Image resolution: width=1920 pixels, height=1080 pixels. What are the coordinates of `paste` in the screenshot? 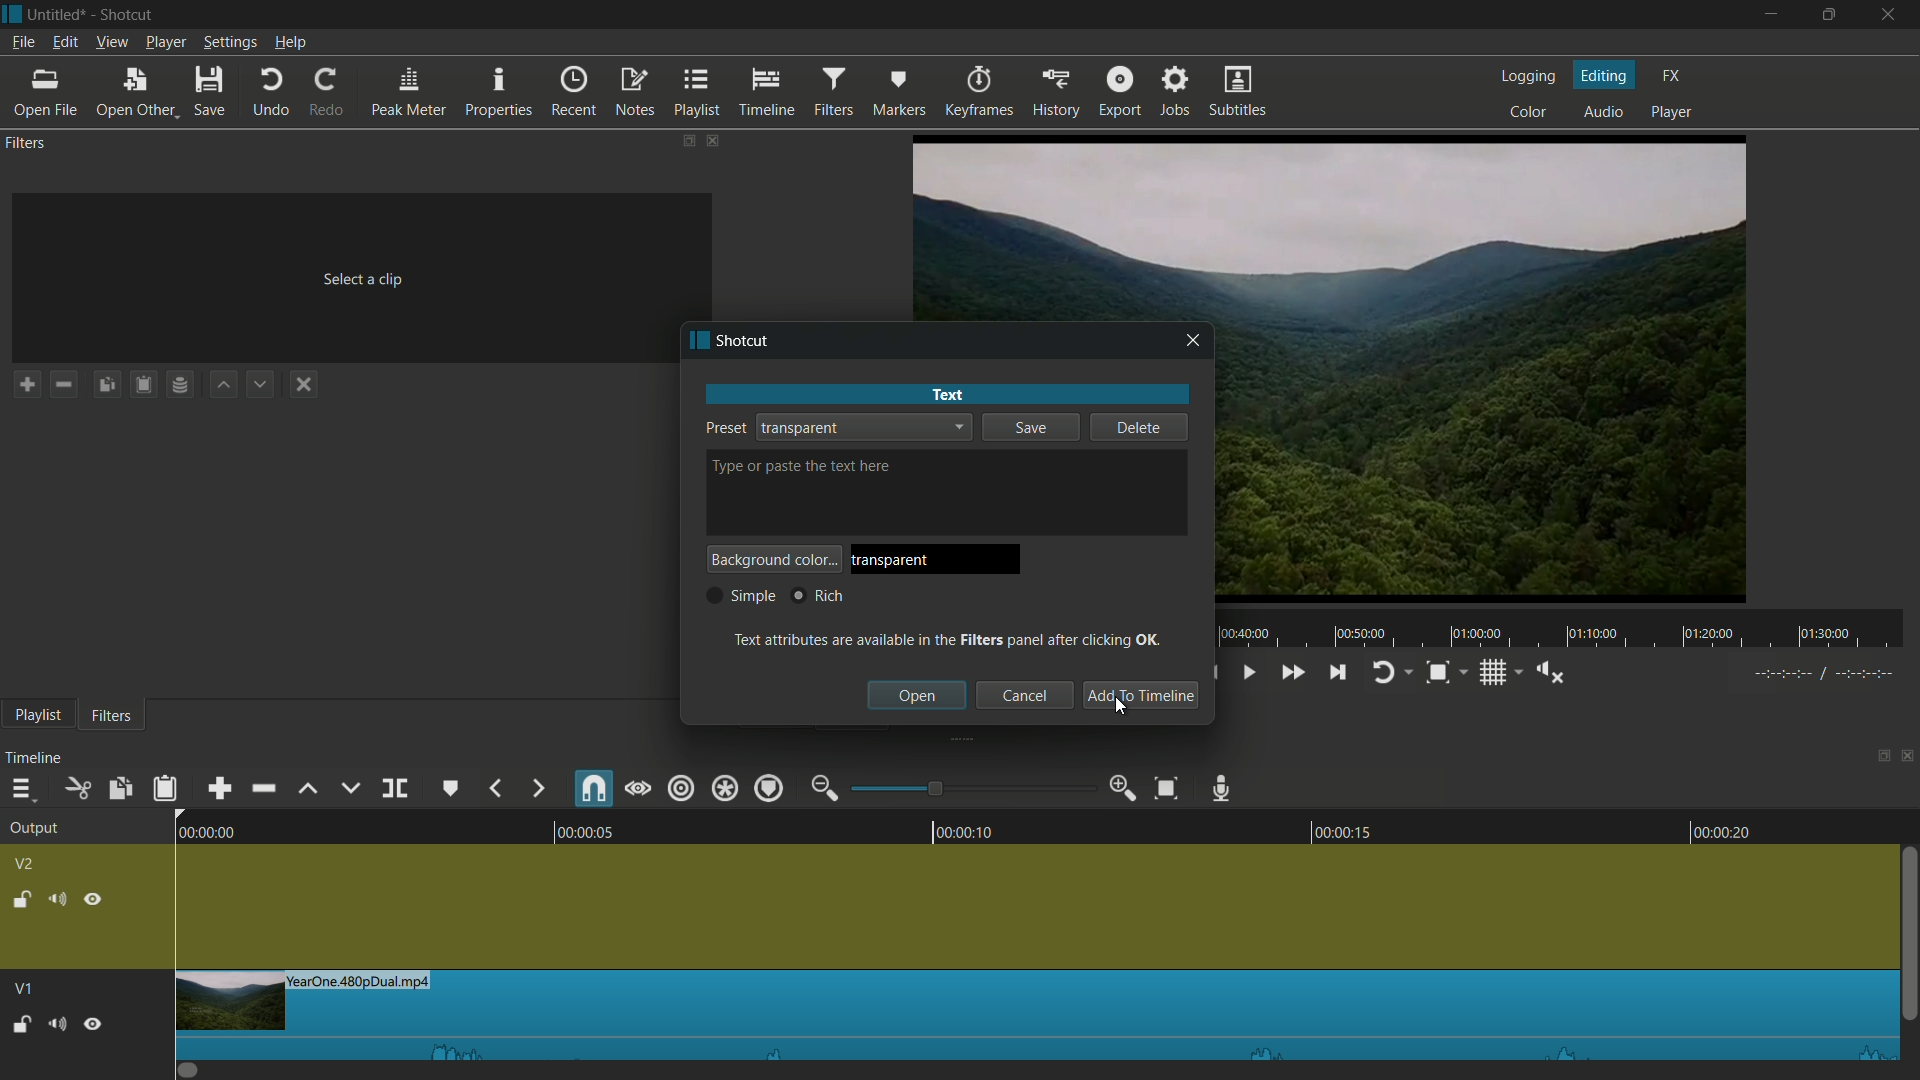 It's located at (164, 787).